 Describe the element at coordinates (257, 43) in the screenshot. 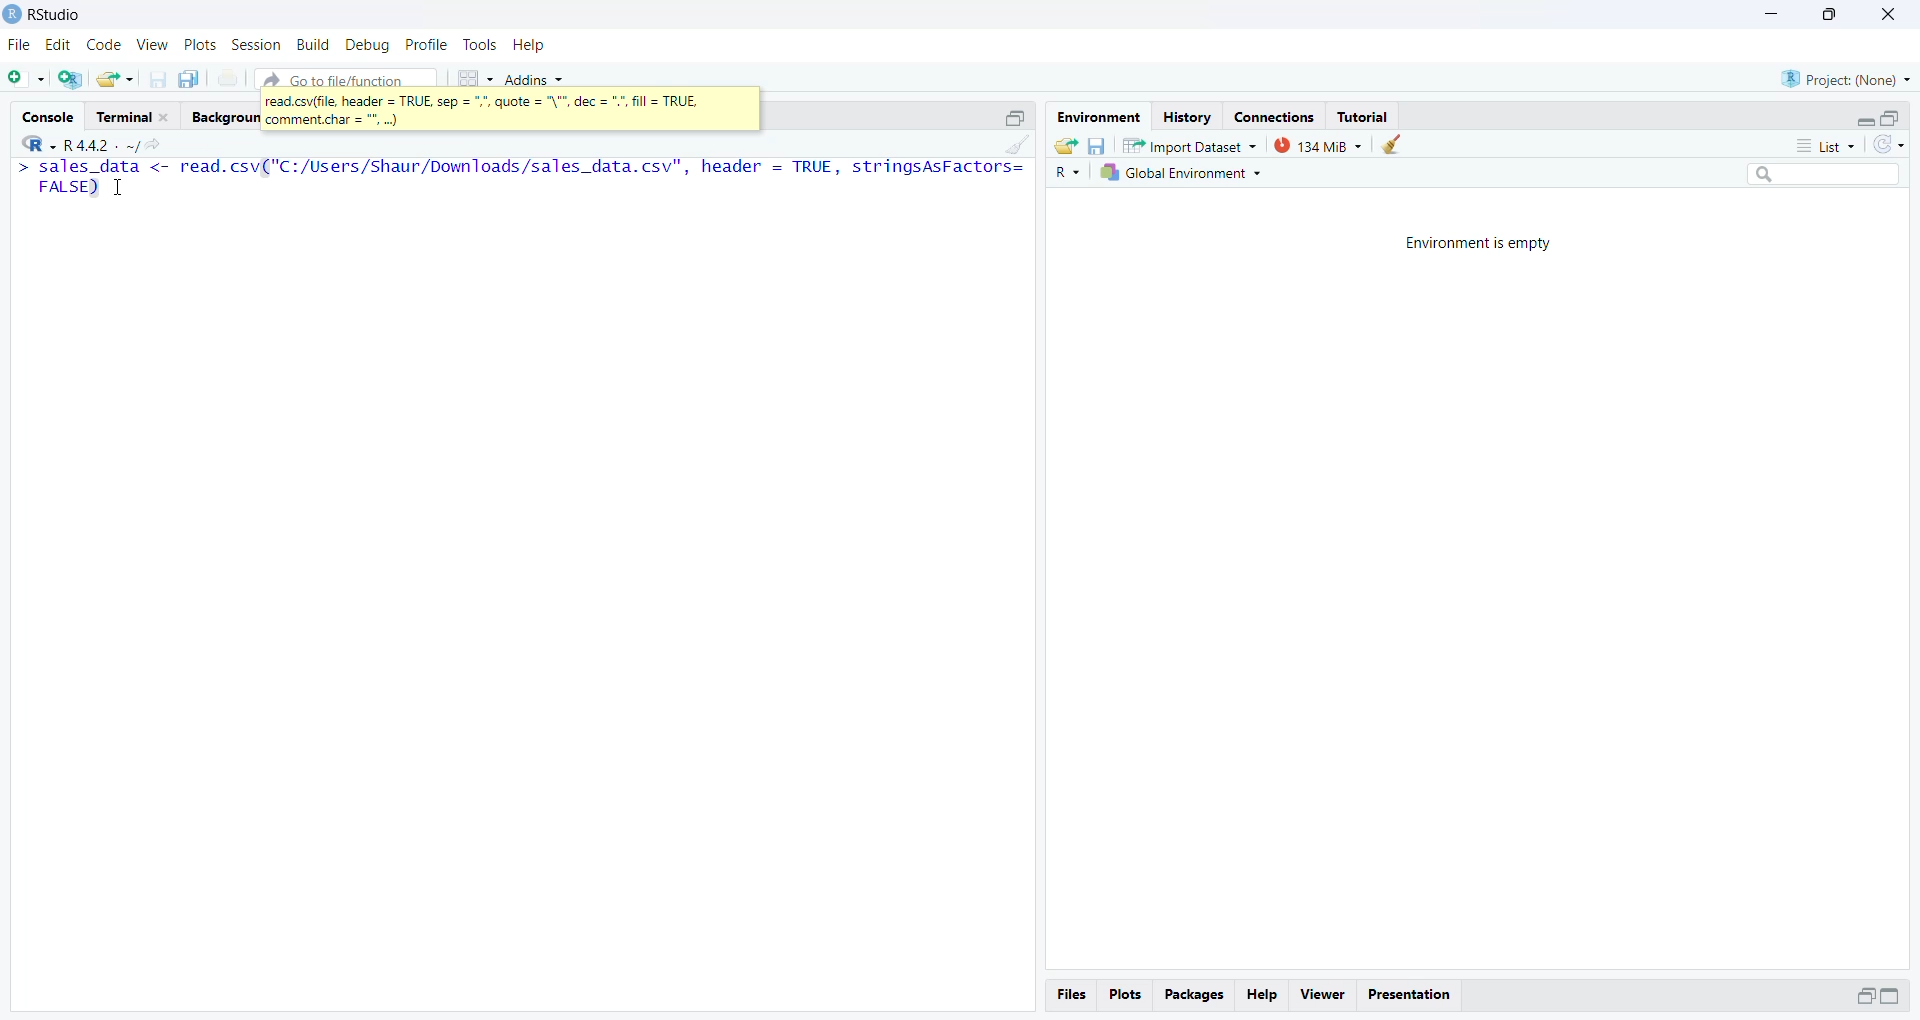

I see `Session` at that location.